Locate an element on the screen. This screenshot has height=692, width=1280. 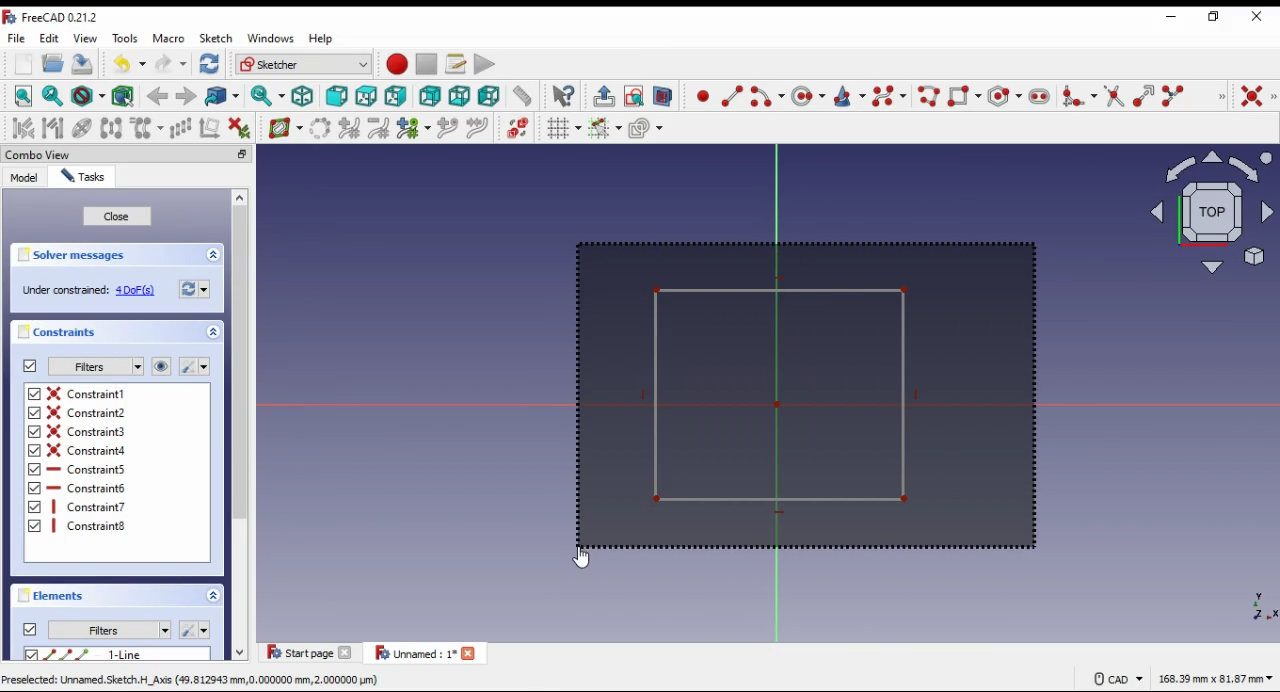
go to linked object is located at coordinates (223, 96).